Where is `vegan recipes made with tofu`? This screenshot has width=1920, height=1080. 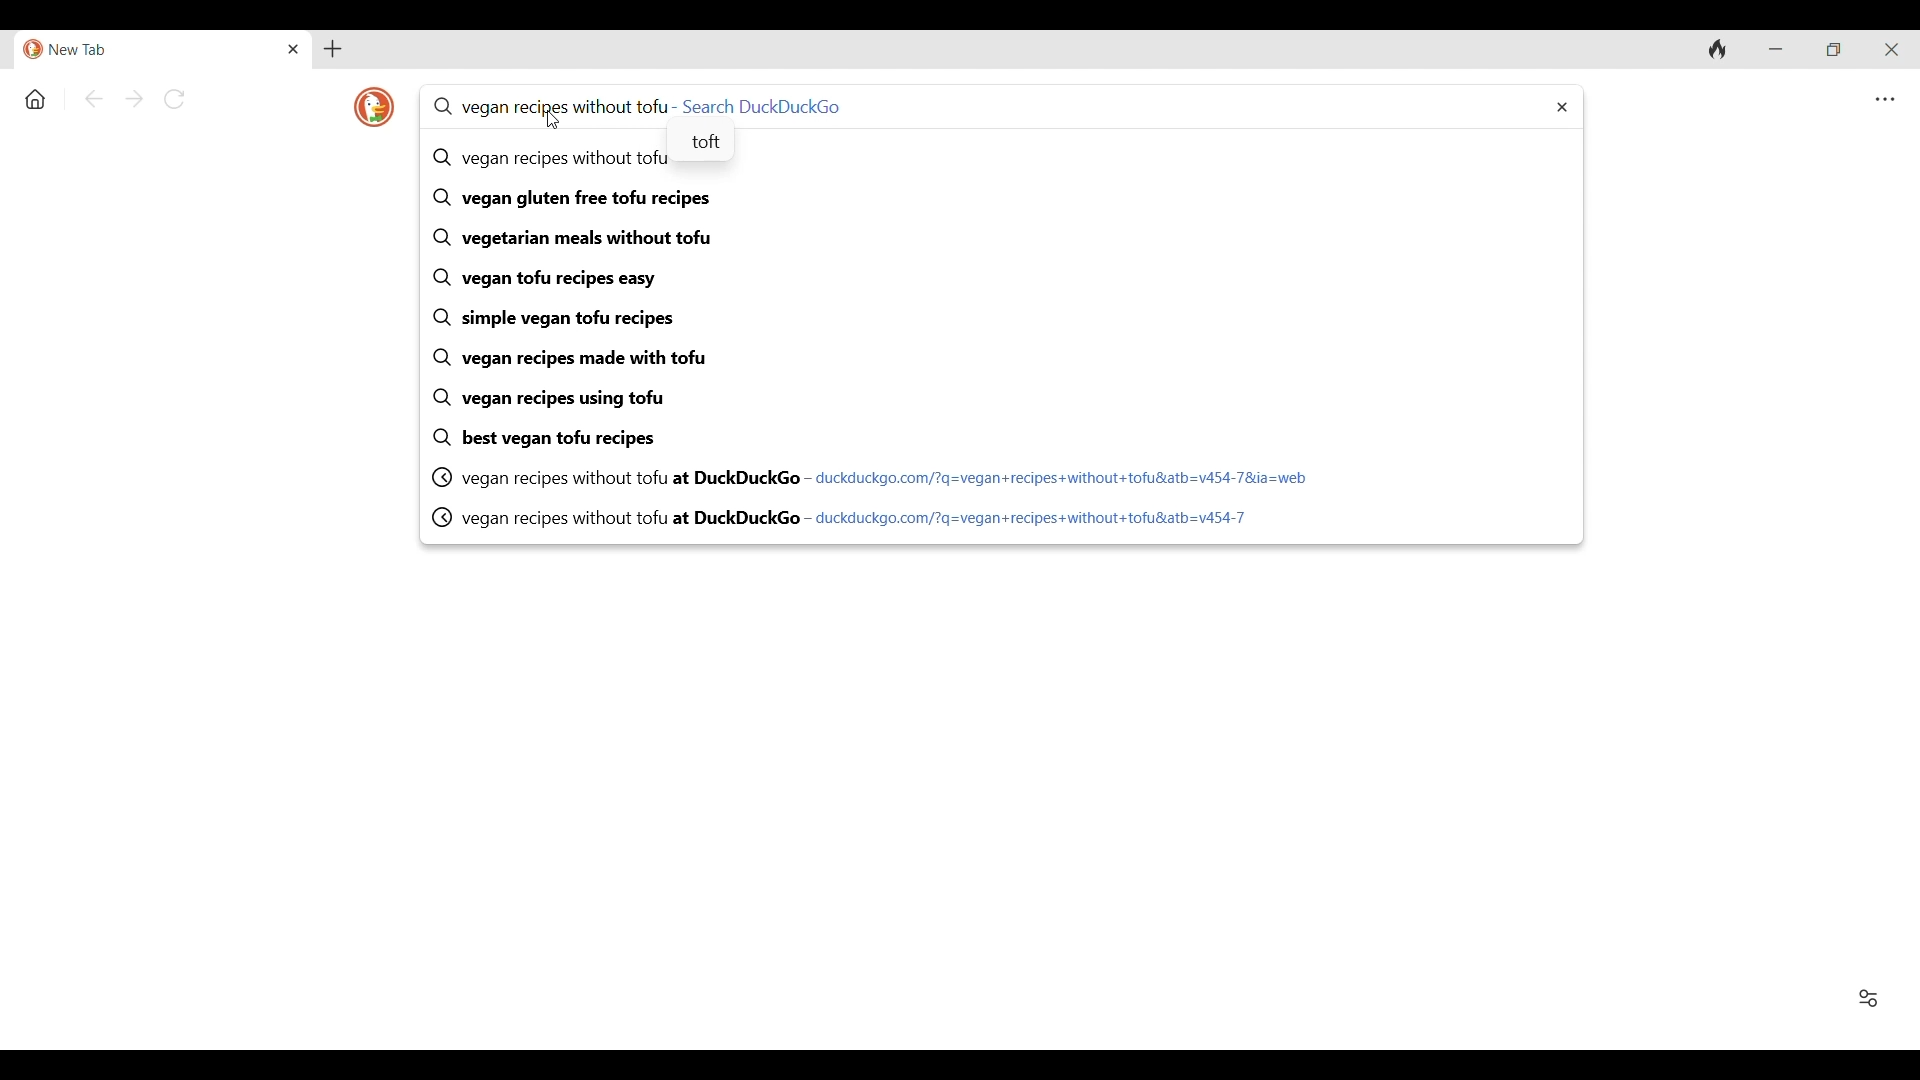 vegan recipes made with tofu is located at coordinates (1002, 358).